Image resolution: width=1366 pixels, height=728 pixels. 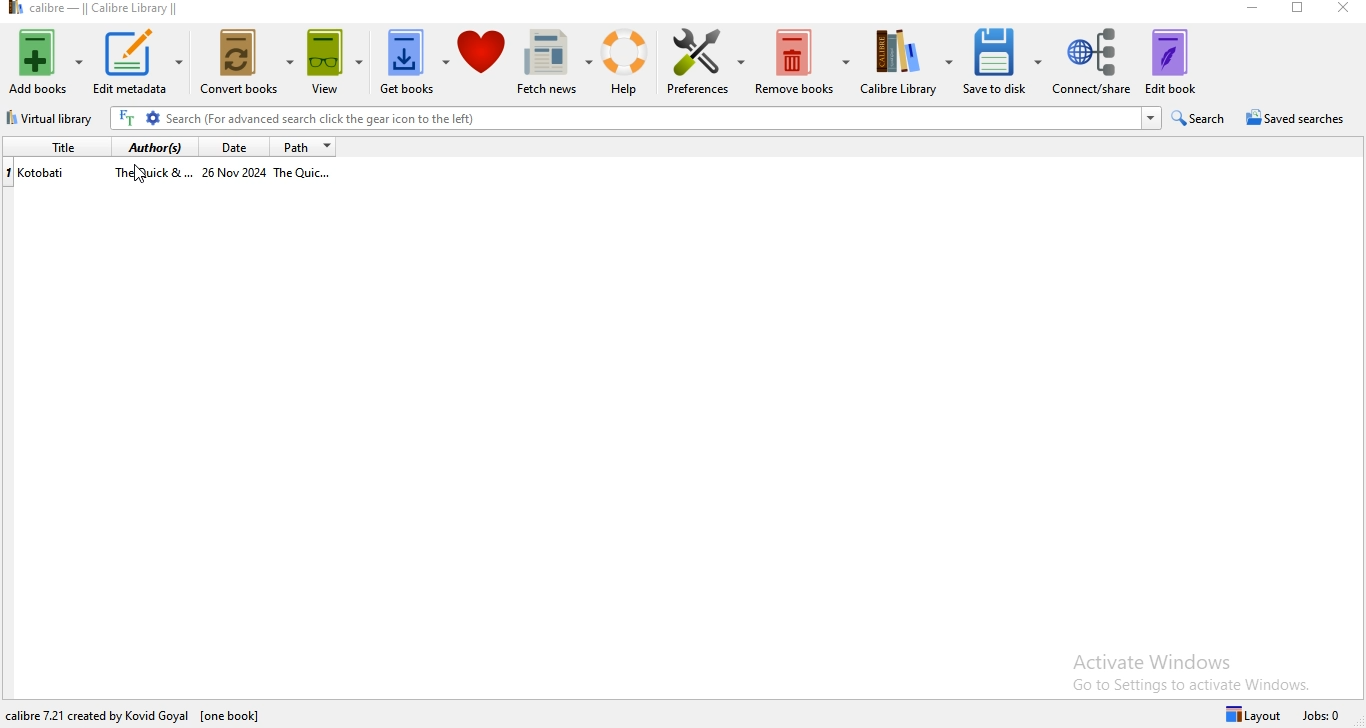 What do you see at coordinates (313, 176) in the screenshot?
I see `the quic...` at bounding box center [313, 176].